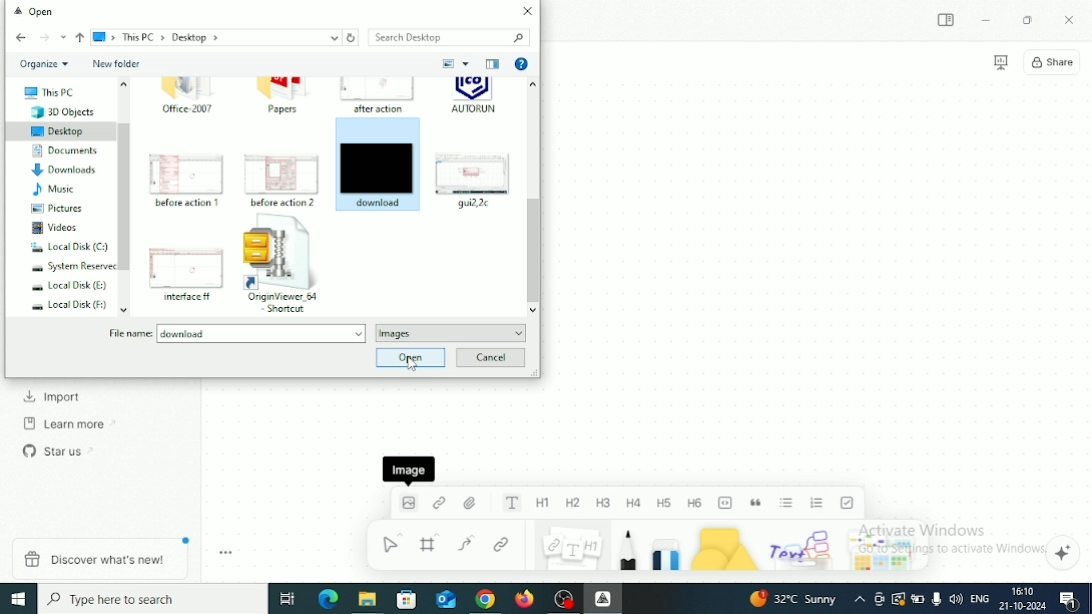 The width and height of the screenshot is (1092, 614). I want to click on Share, so click(1052, 62).